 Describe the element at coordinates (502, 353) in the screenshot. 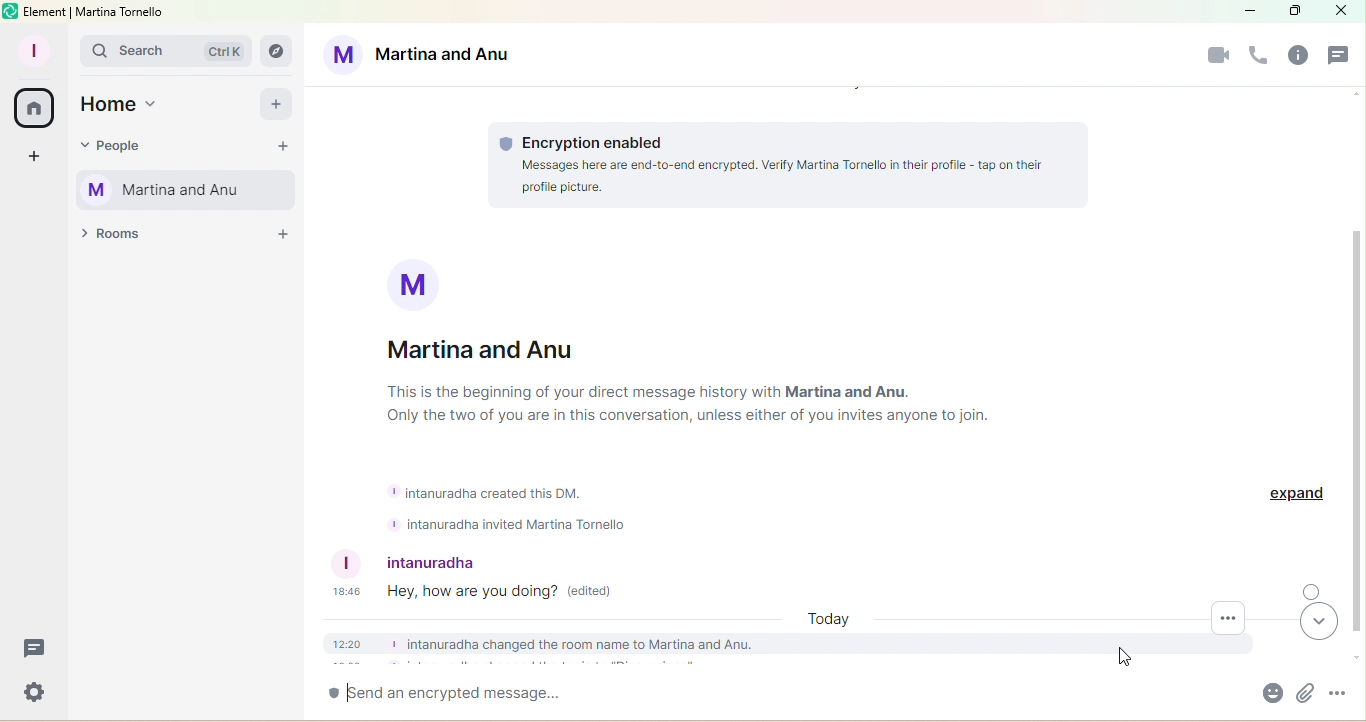

I see `Martina and Anu` at that location.